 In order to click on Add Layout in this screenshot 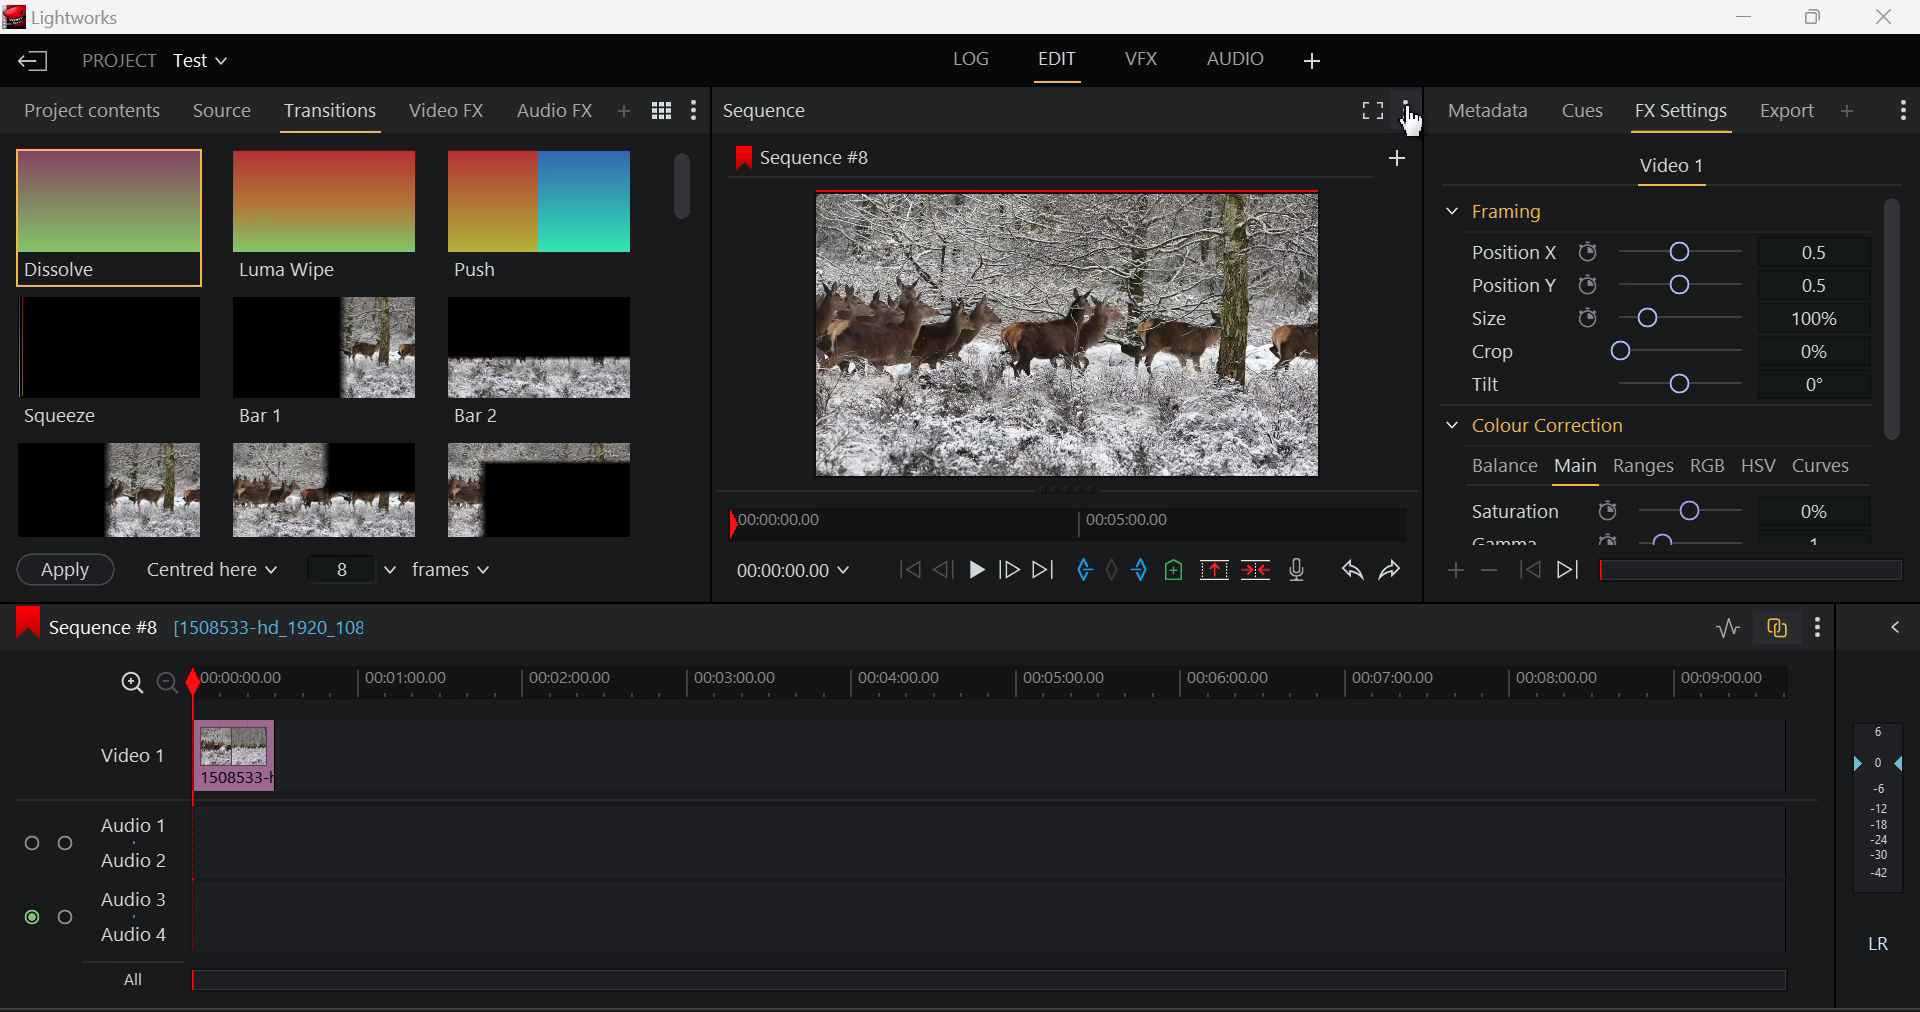, I will do `click(1310, 61)`.